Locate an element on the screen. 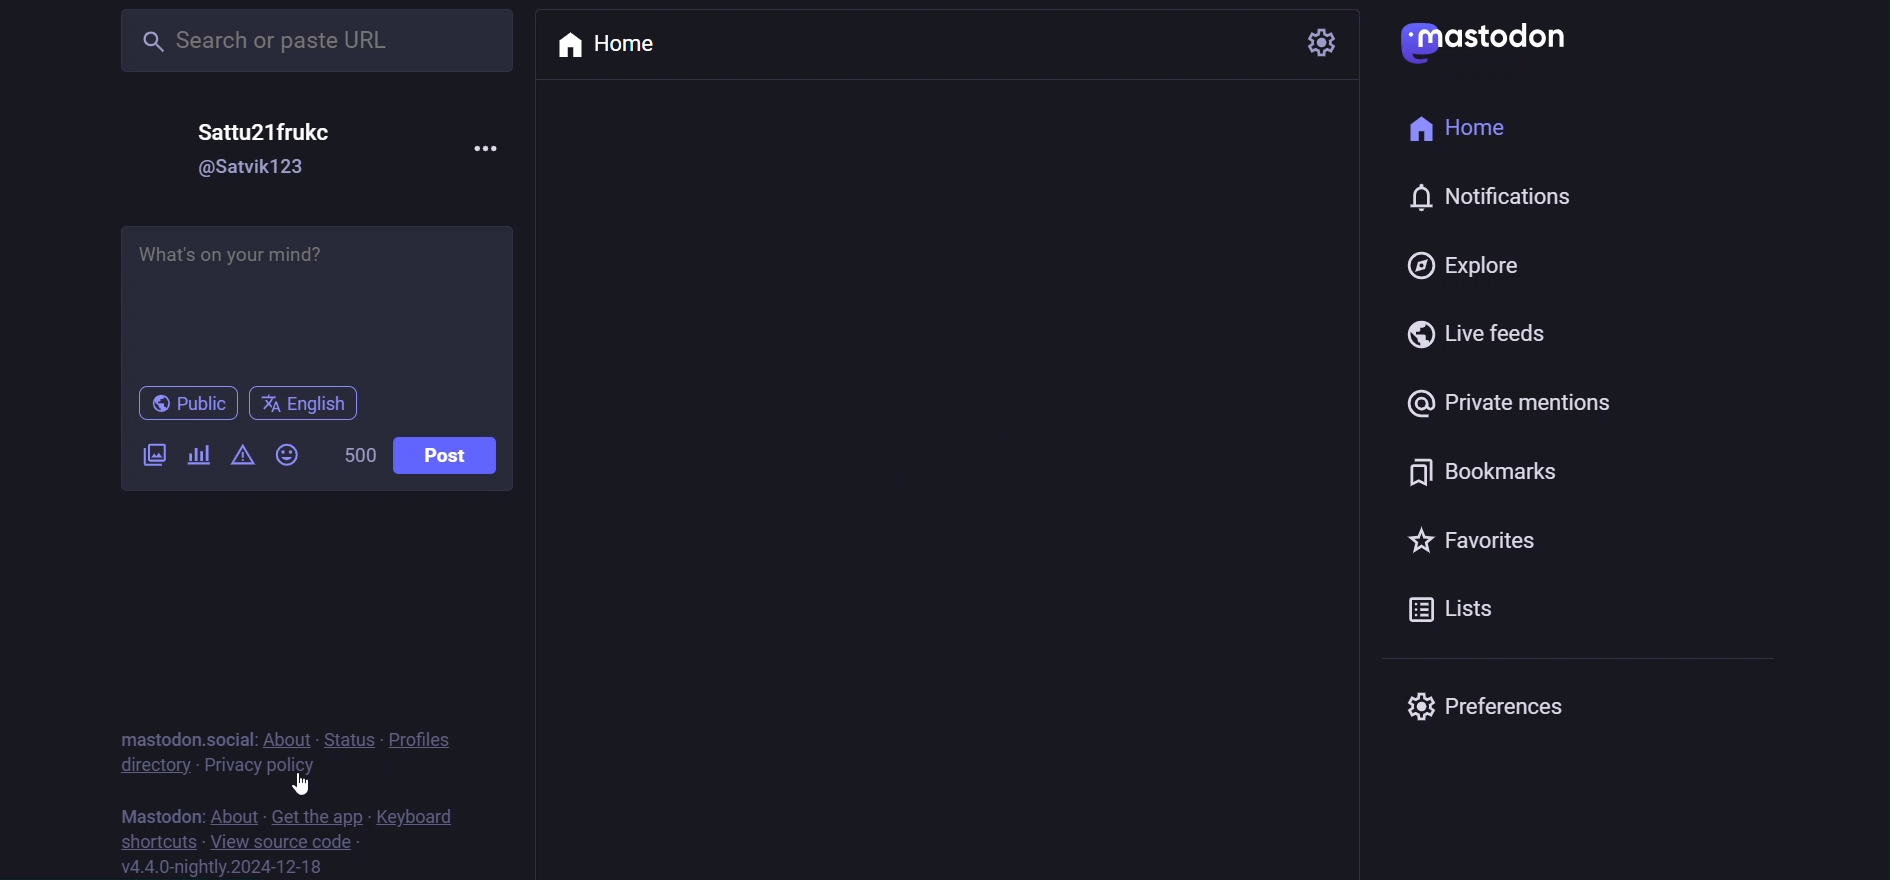 This screenshot has height=880, width=1890. get the app is located at coordinates (316, 818).